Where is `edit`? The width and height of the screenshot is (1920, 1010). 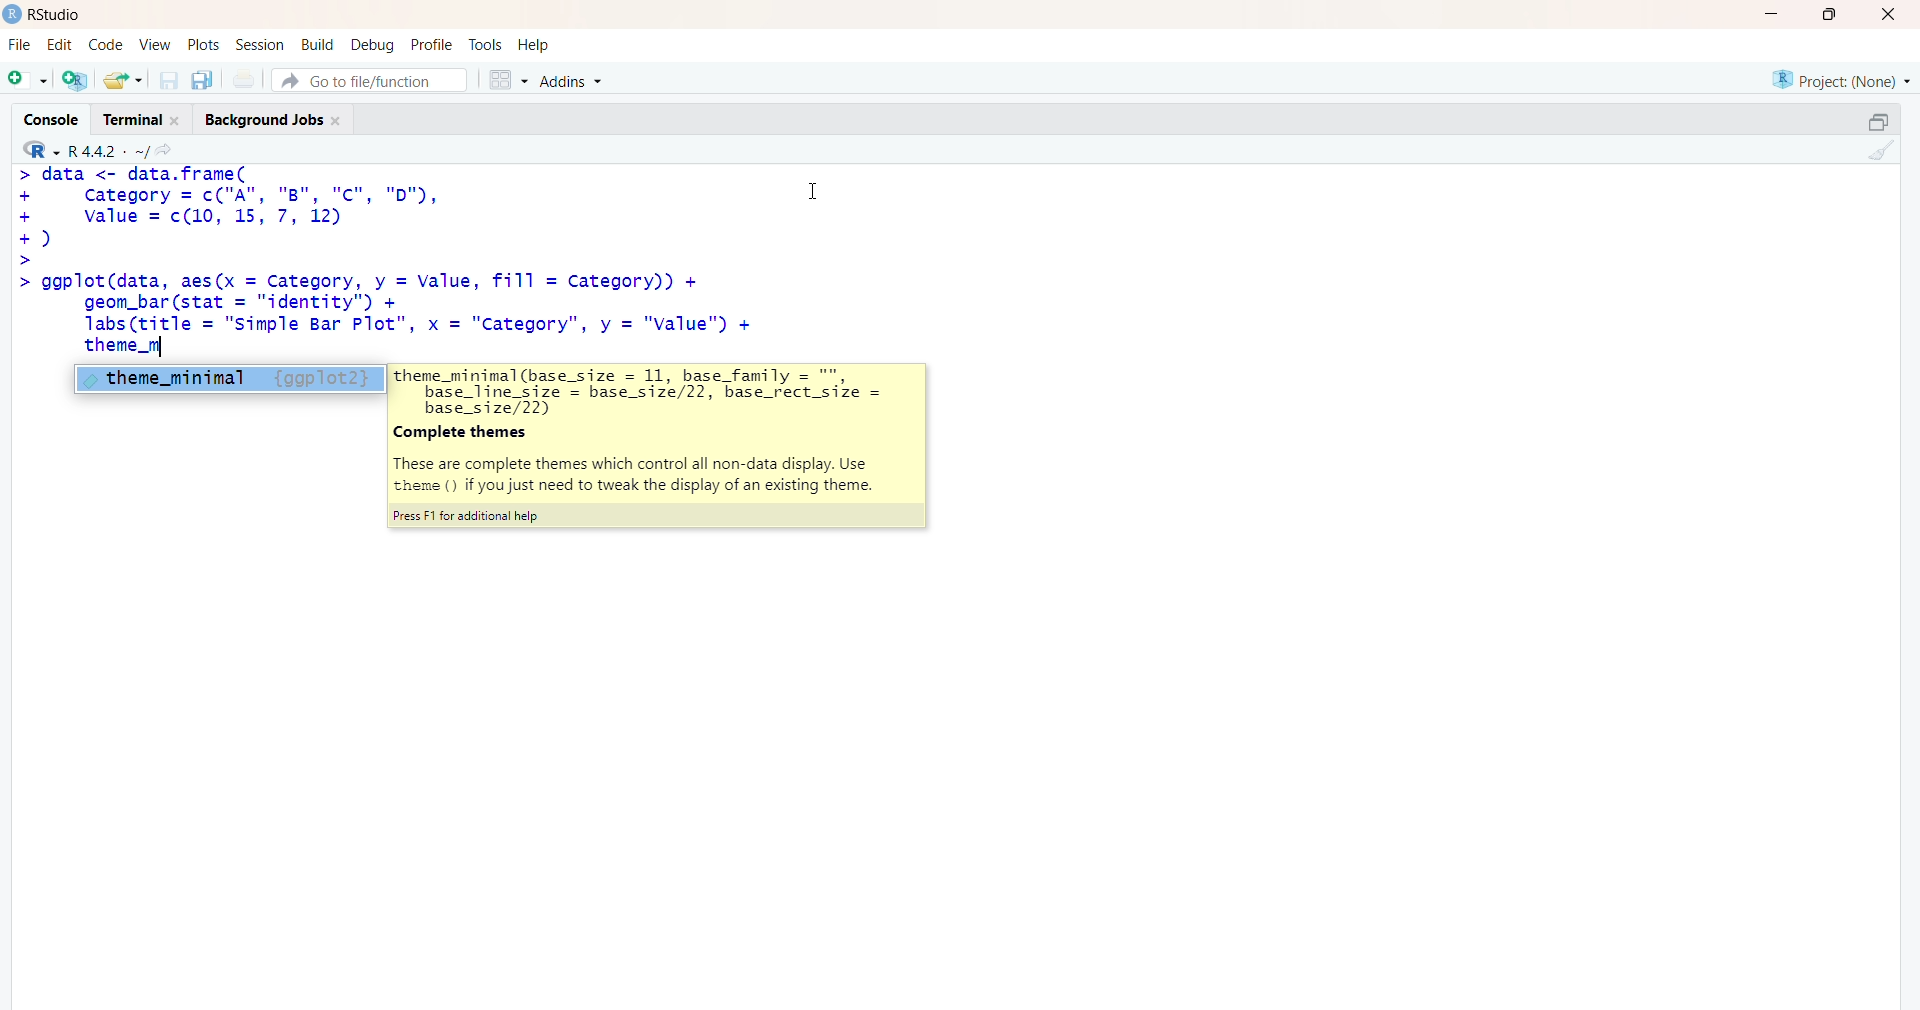
edit is located at coordinates (60, 45).